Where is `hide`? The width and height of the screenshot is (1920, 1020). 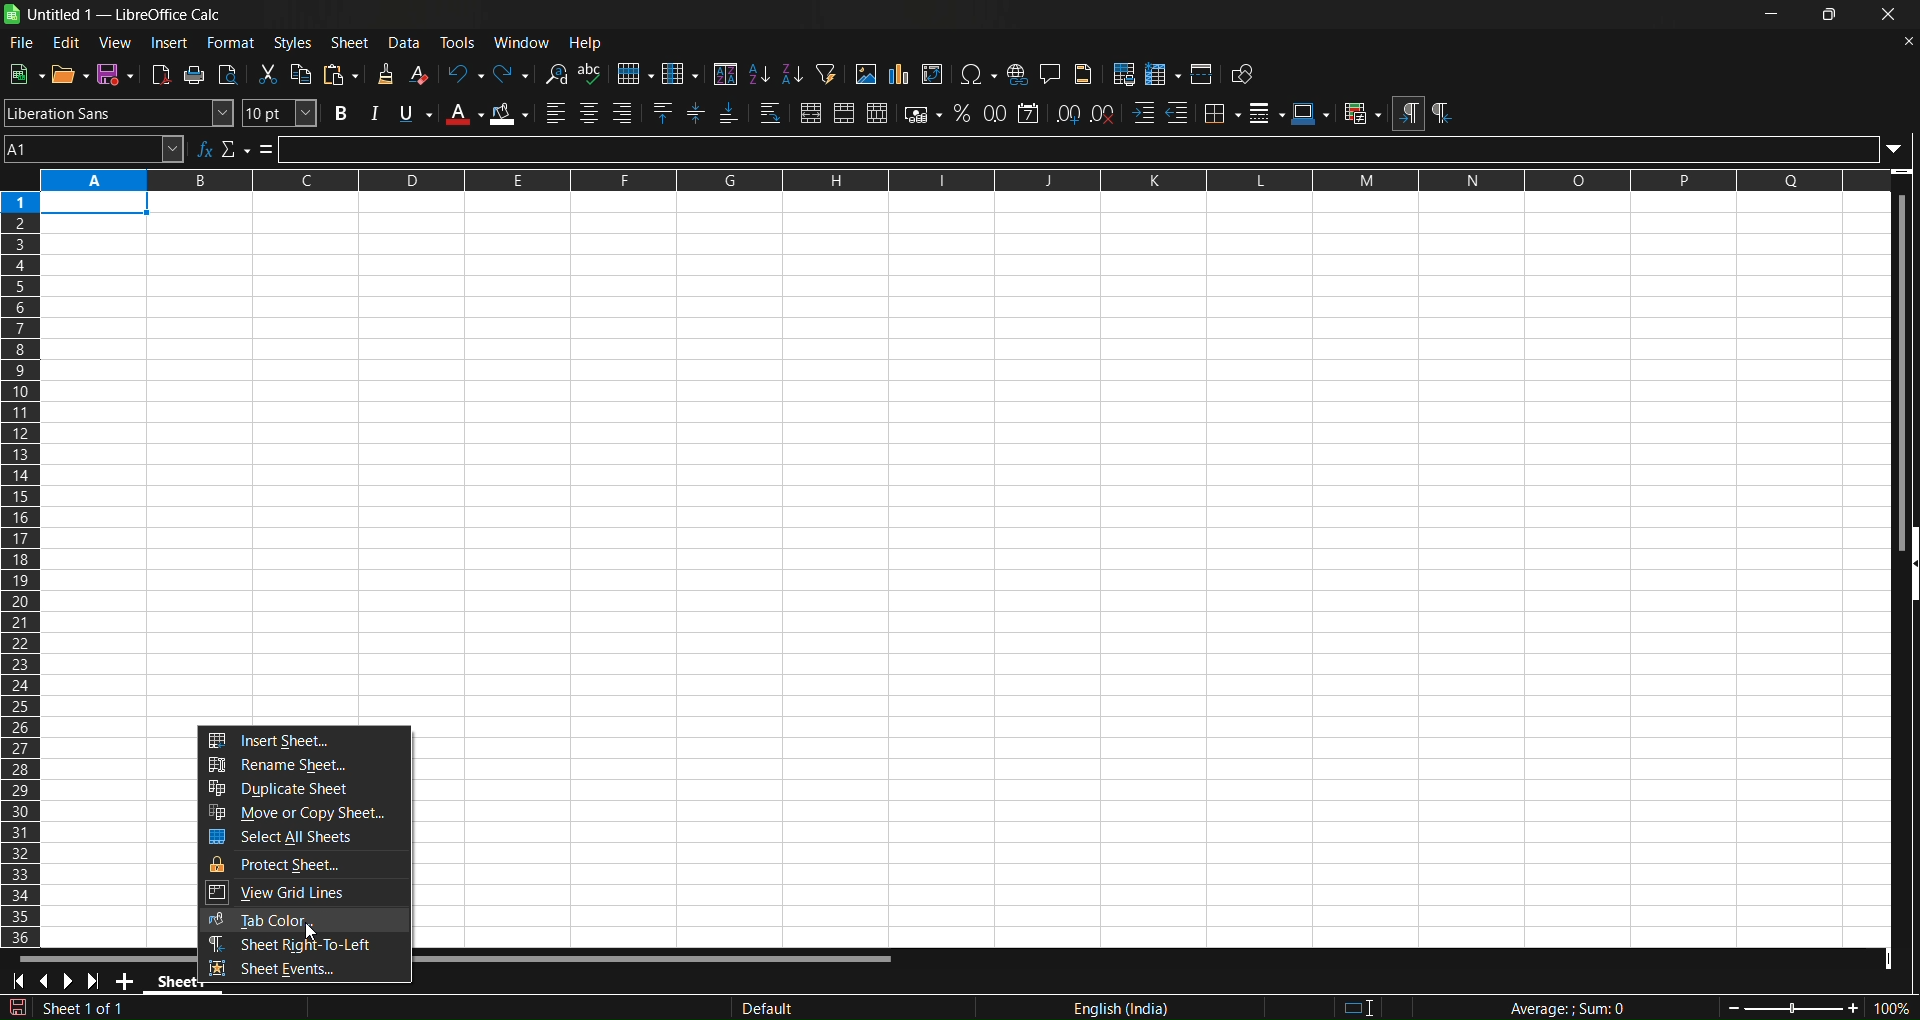
hide is located at coordinates (1908, 566).